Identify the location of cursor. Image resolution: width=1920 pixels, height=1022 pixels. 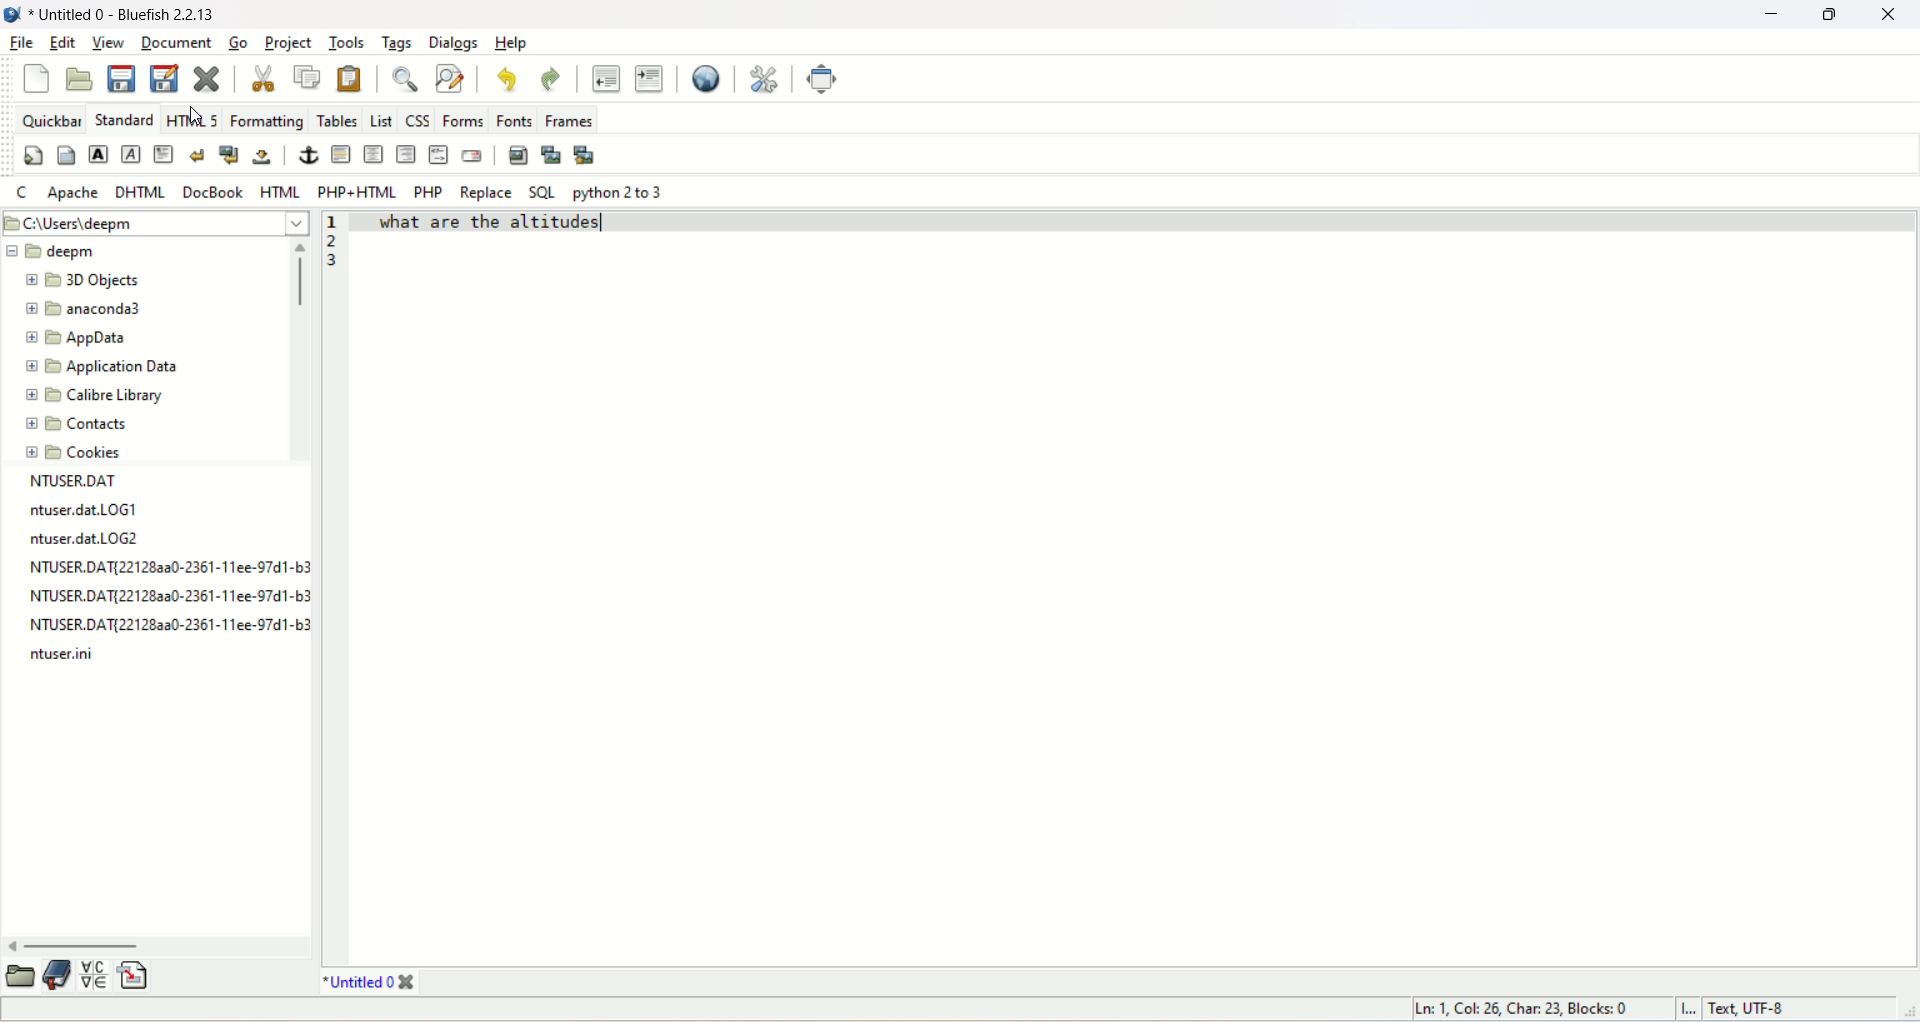
(198, 114).